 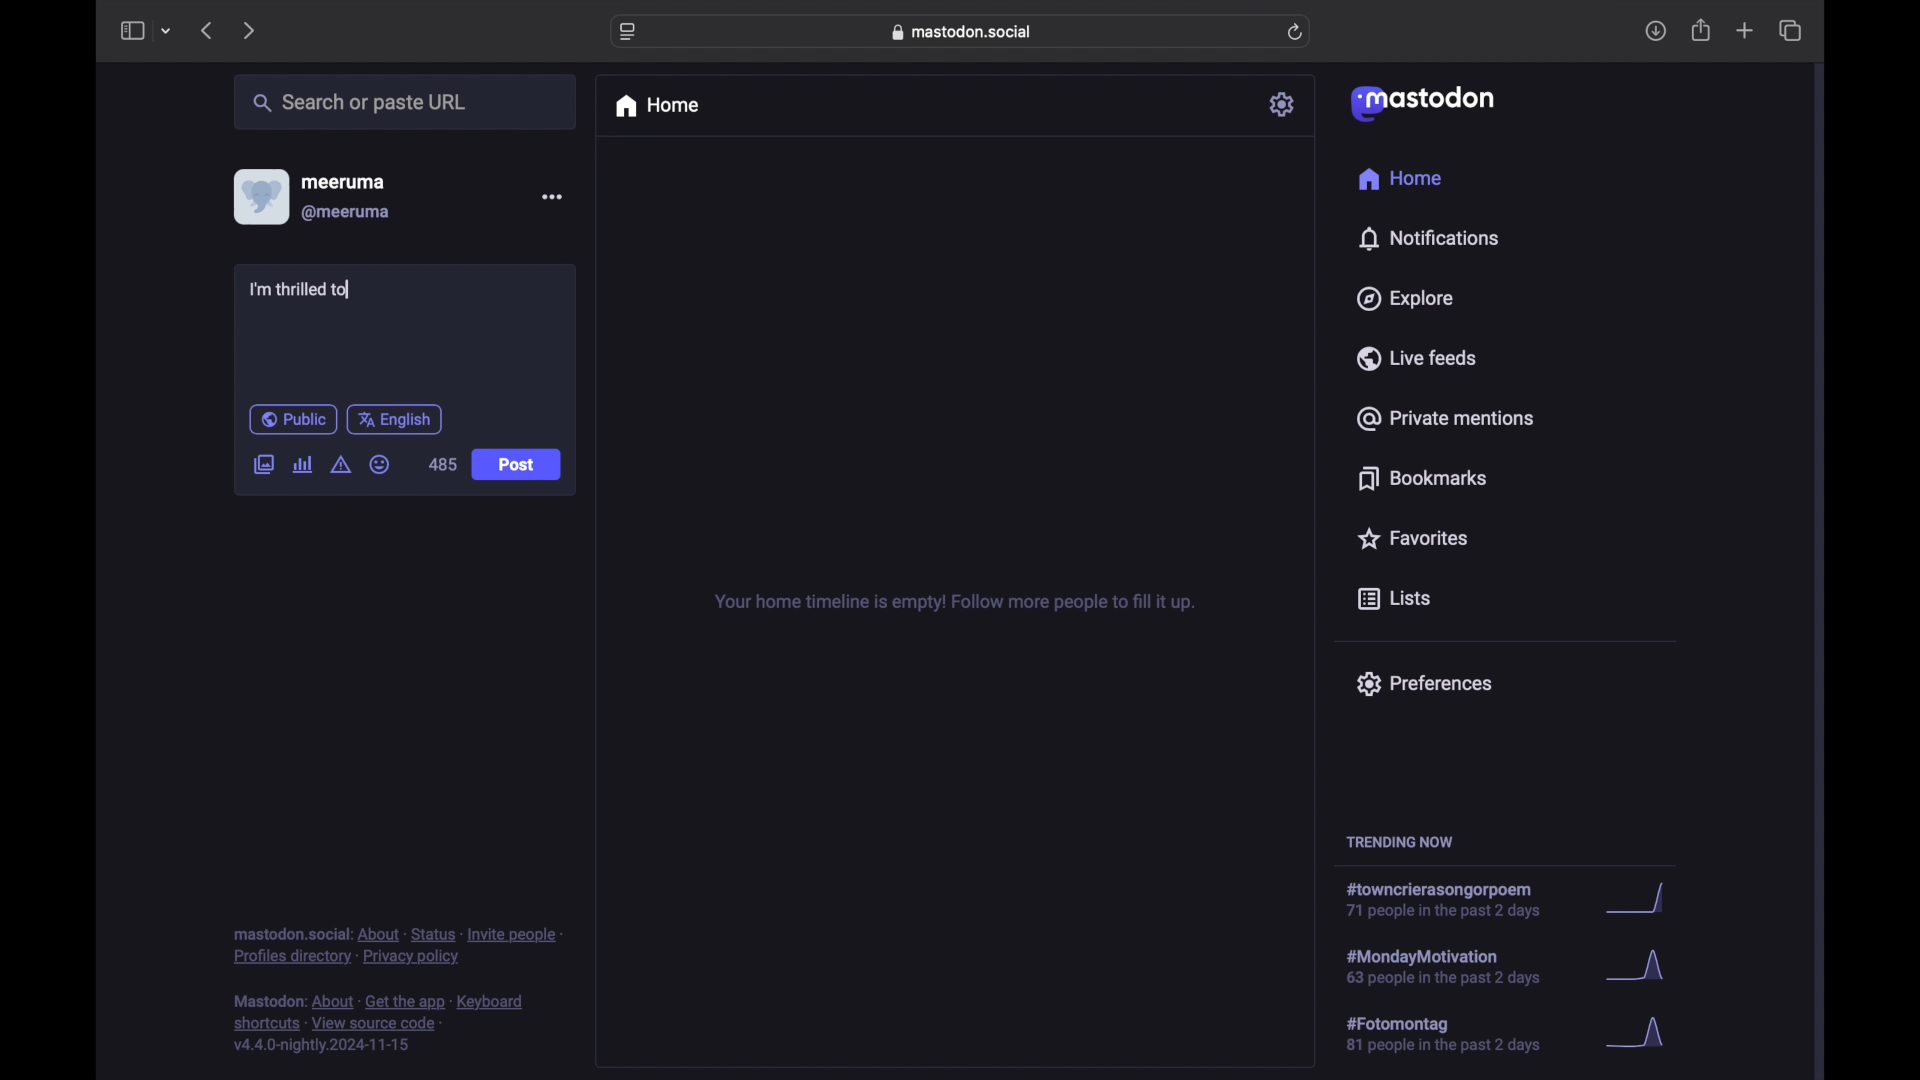 What do you see at coordinates (167, 30) in the screenshot?
I see `tab group picker` at bounding box center [167, 30].